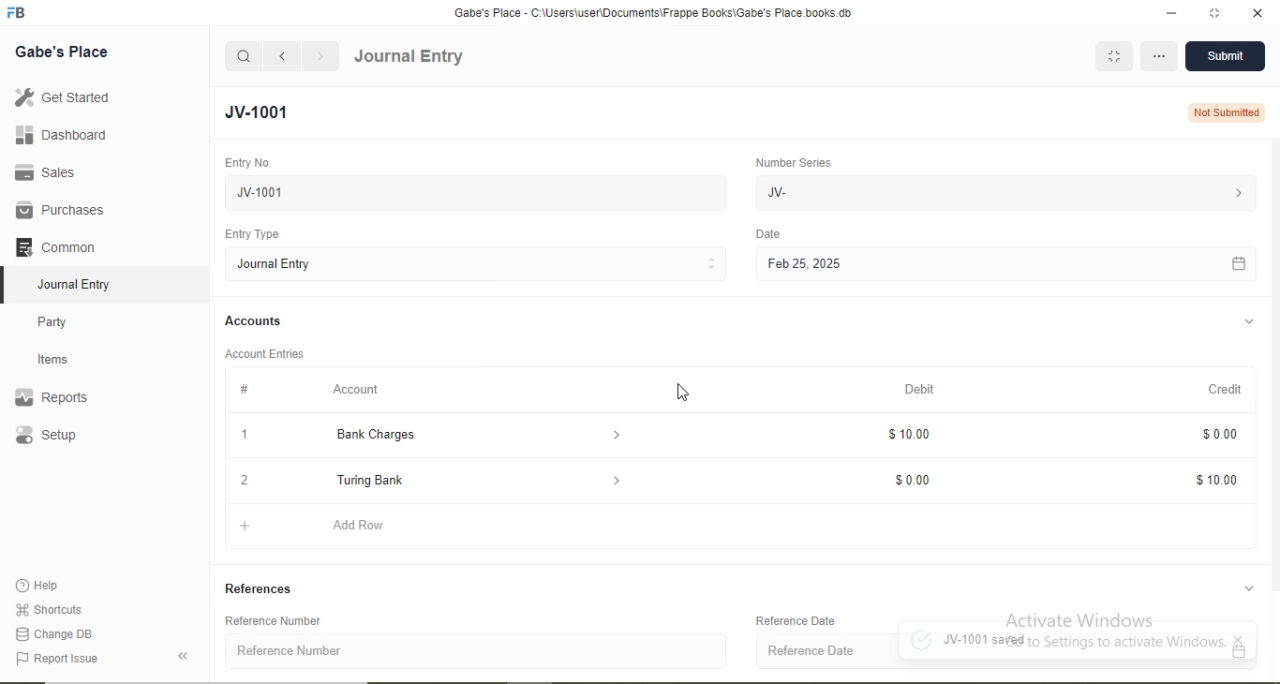 This screenshot has height=684, width=1280. What do you see at coordinates (54, 172) in the screenshot?
I see `Sales` at bounding box center [54, 172].